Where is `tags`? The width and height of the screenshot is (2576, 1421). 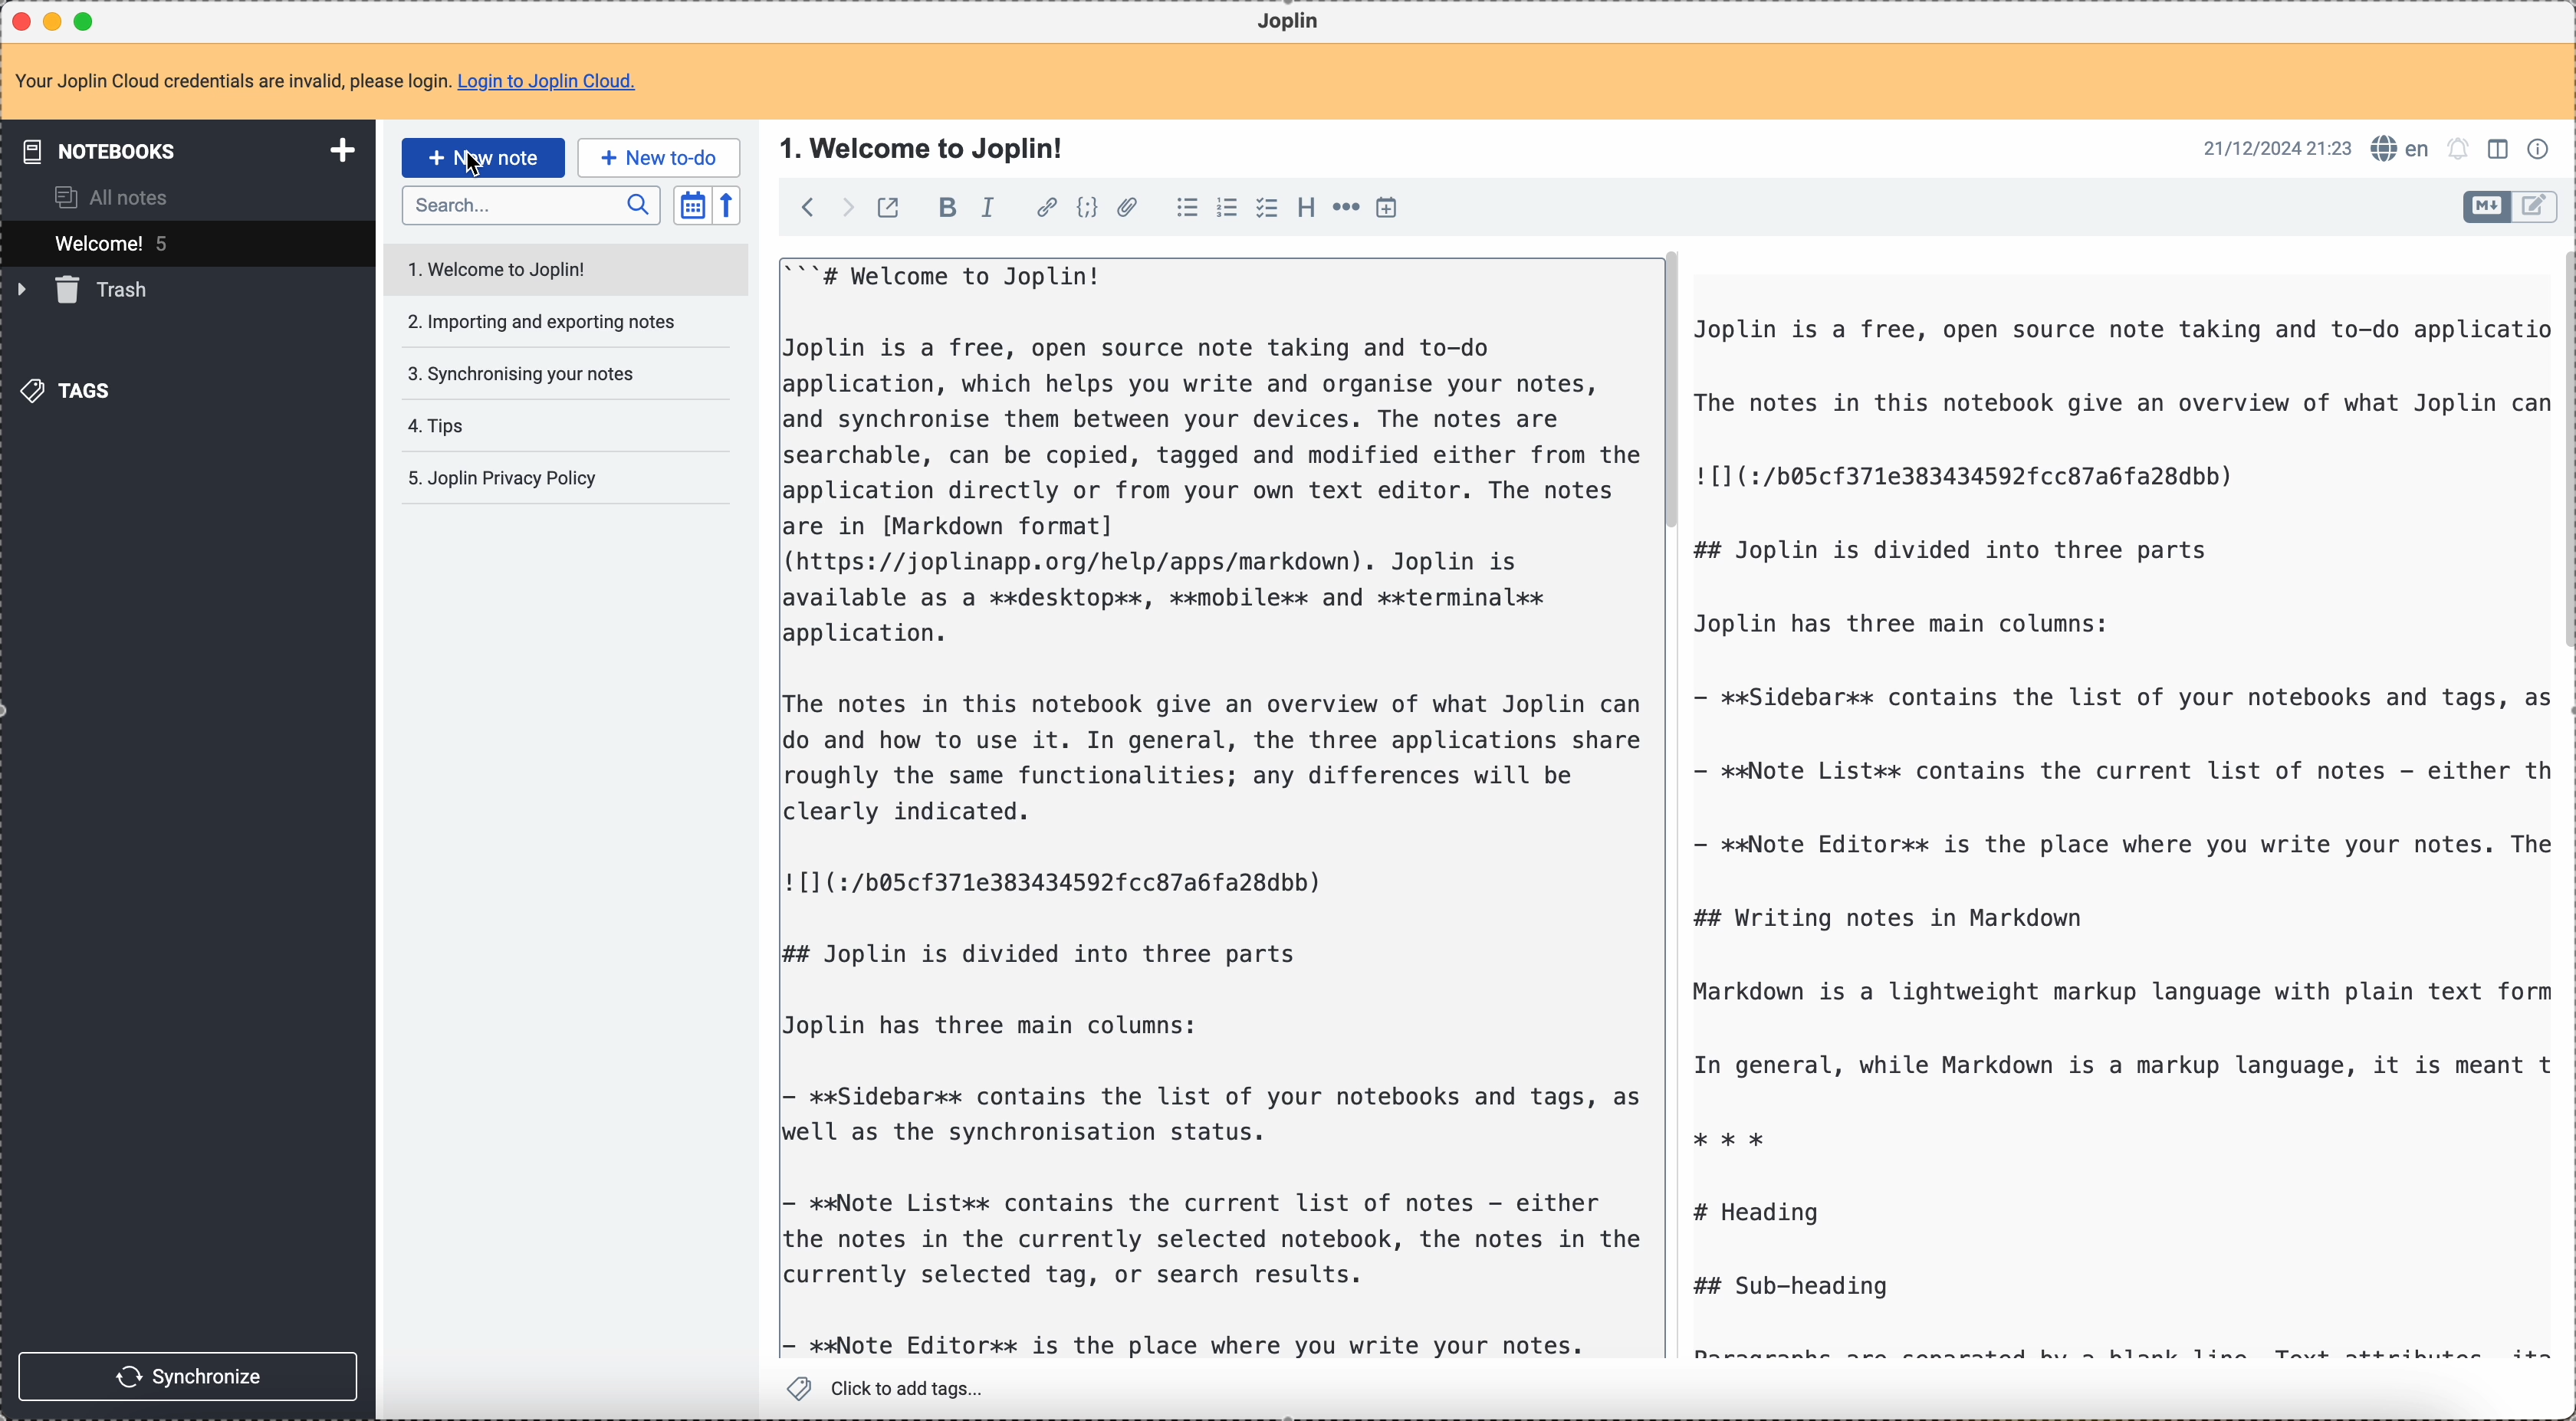
tags is located at coordinates (73, 390).